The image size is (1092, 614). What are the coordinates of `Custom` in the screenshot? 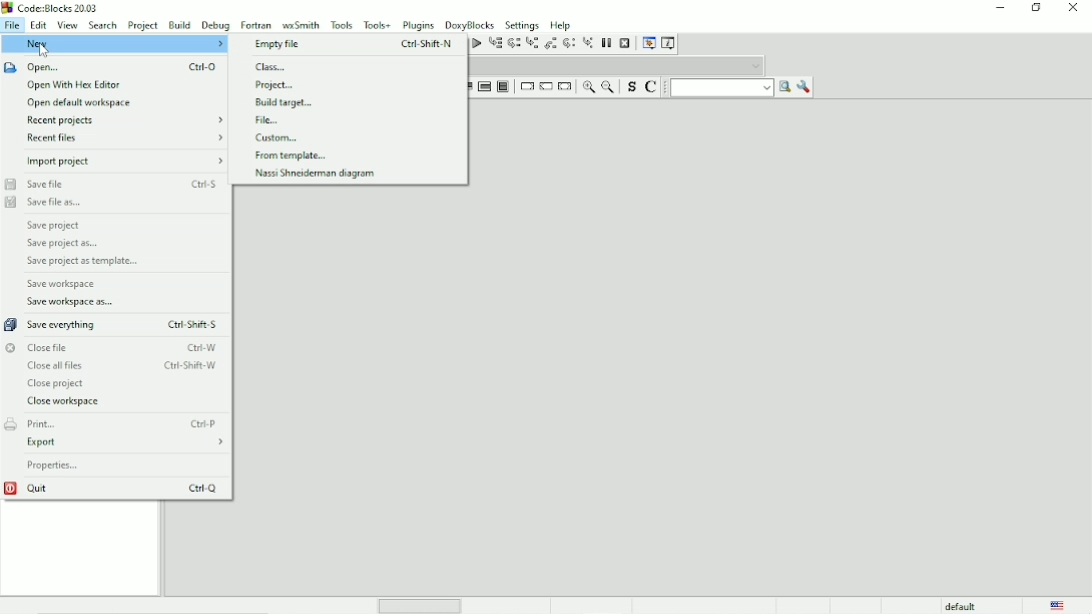 It's located at (281, 137).